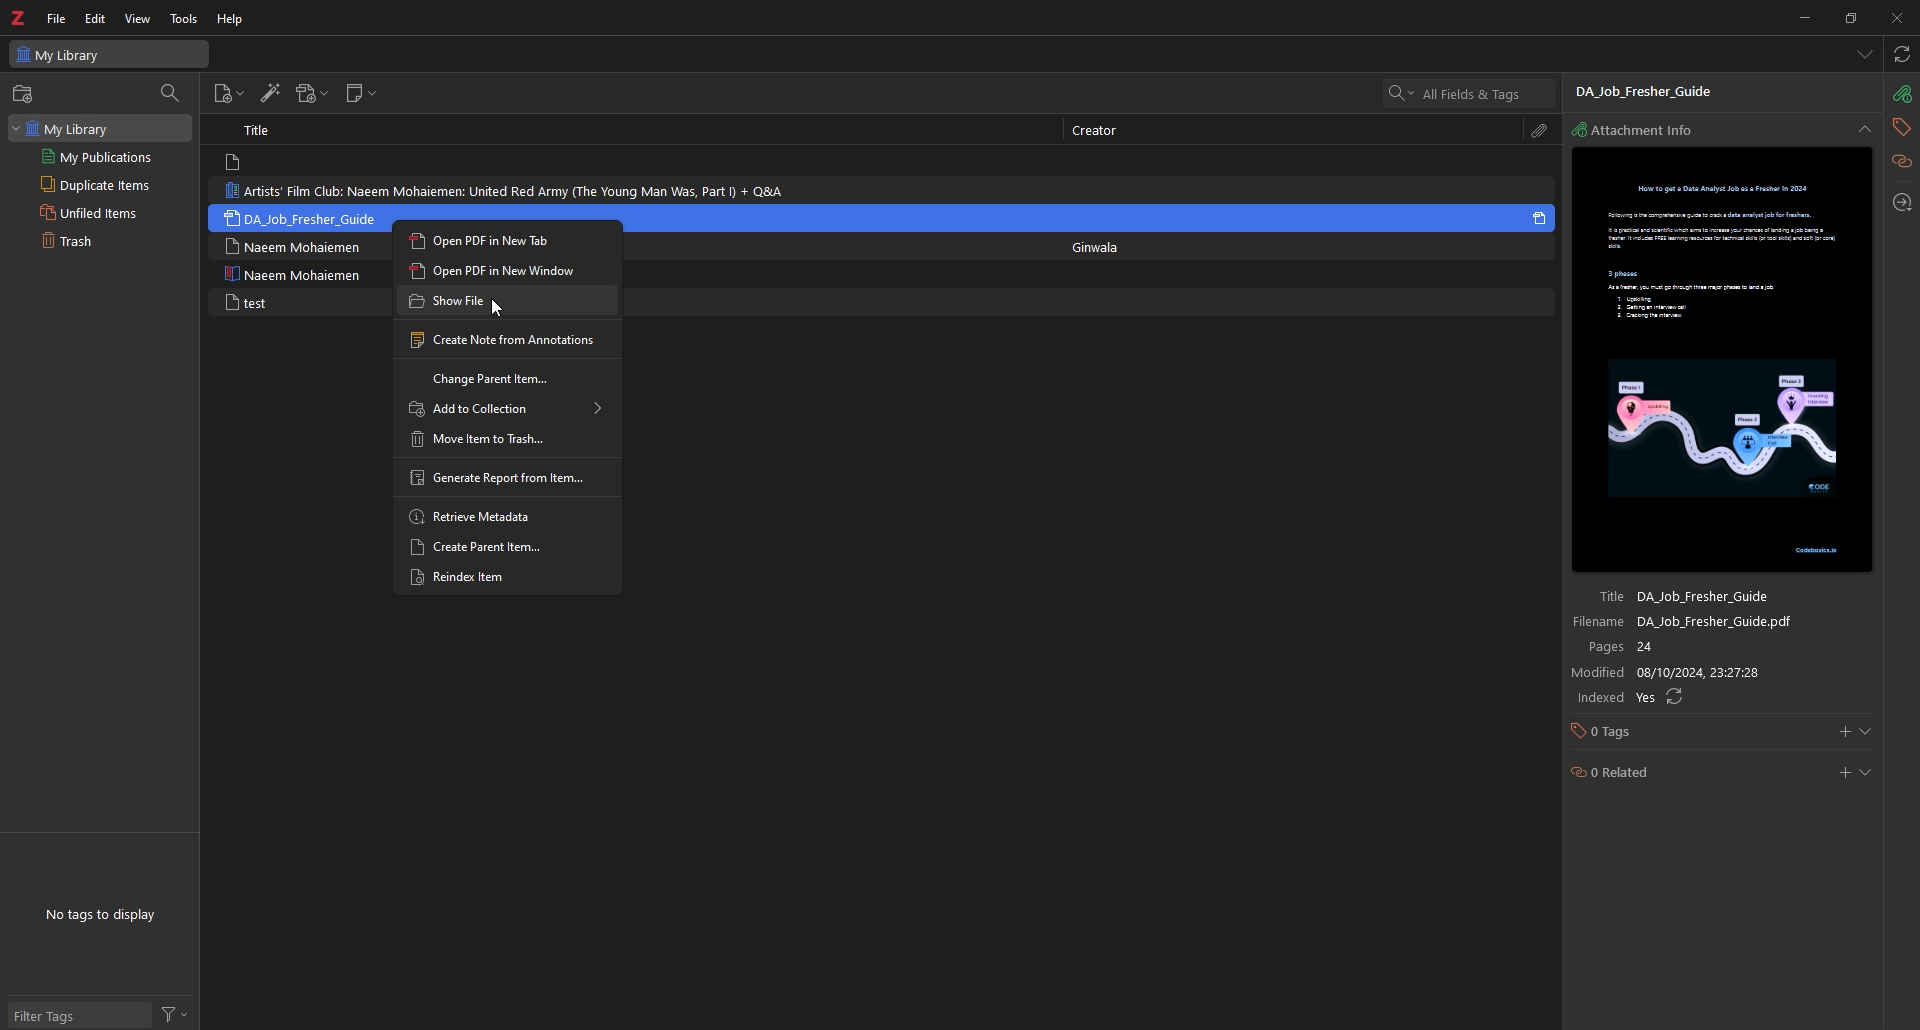  I want to click on pdf, so click(1539, 218).